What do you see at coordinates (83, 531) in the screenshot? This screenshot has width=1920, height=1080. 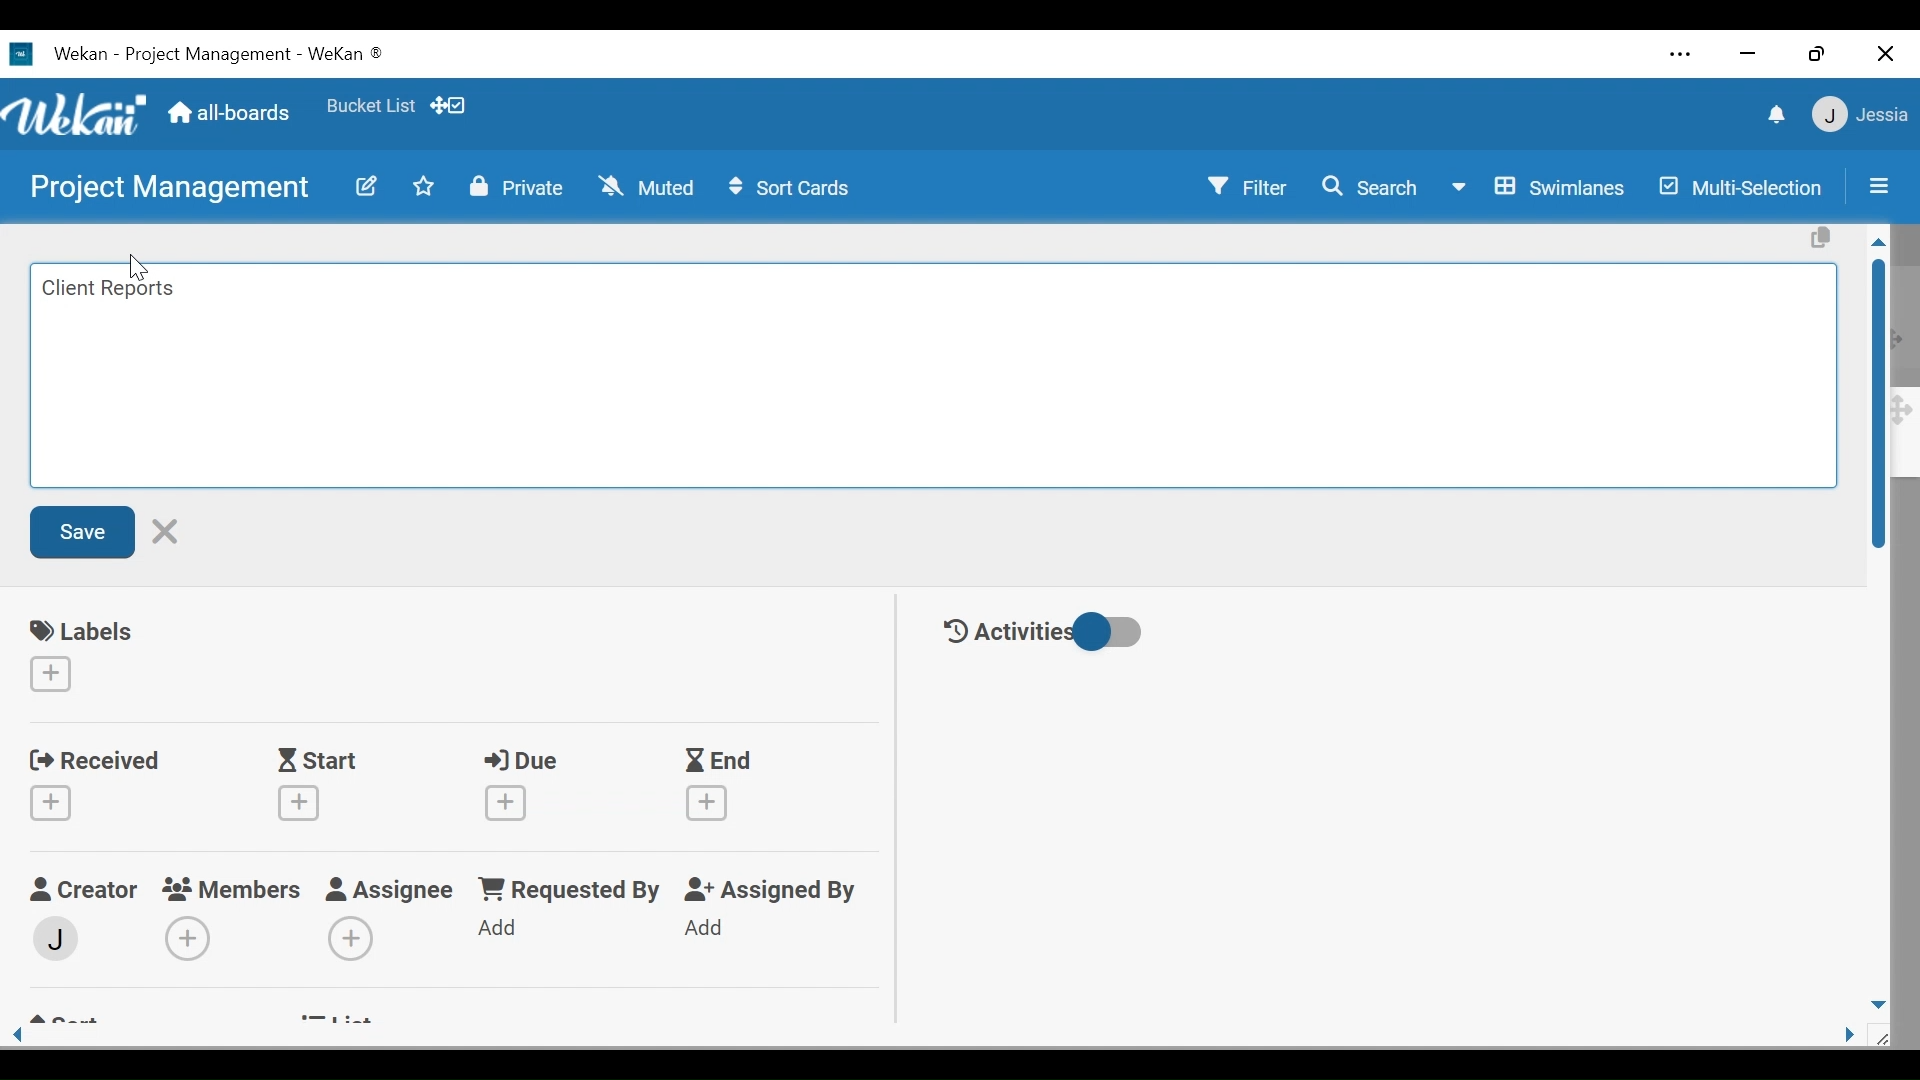 I see `Save` at bounding box center [83, 531].